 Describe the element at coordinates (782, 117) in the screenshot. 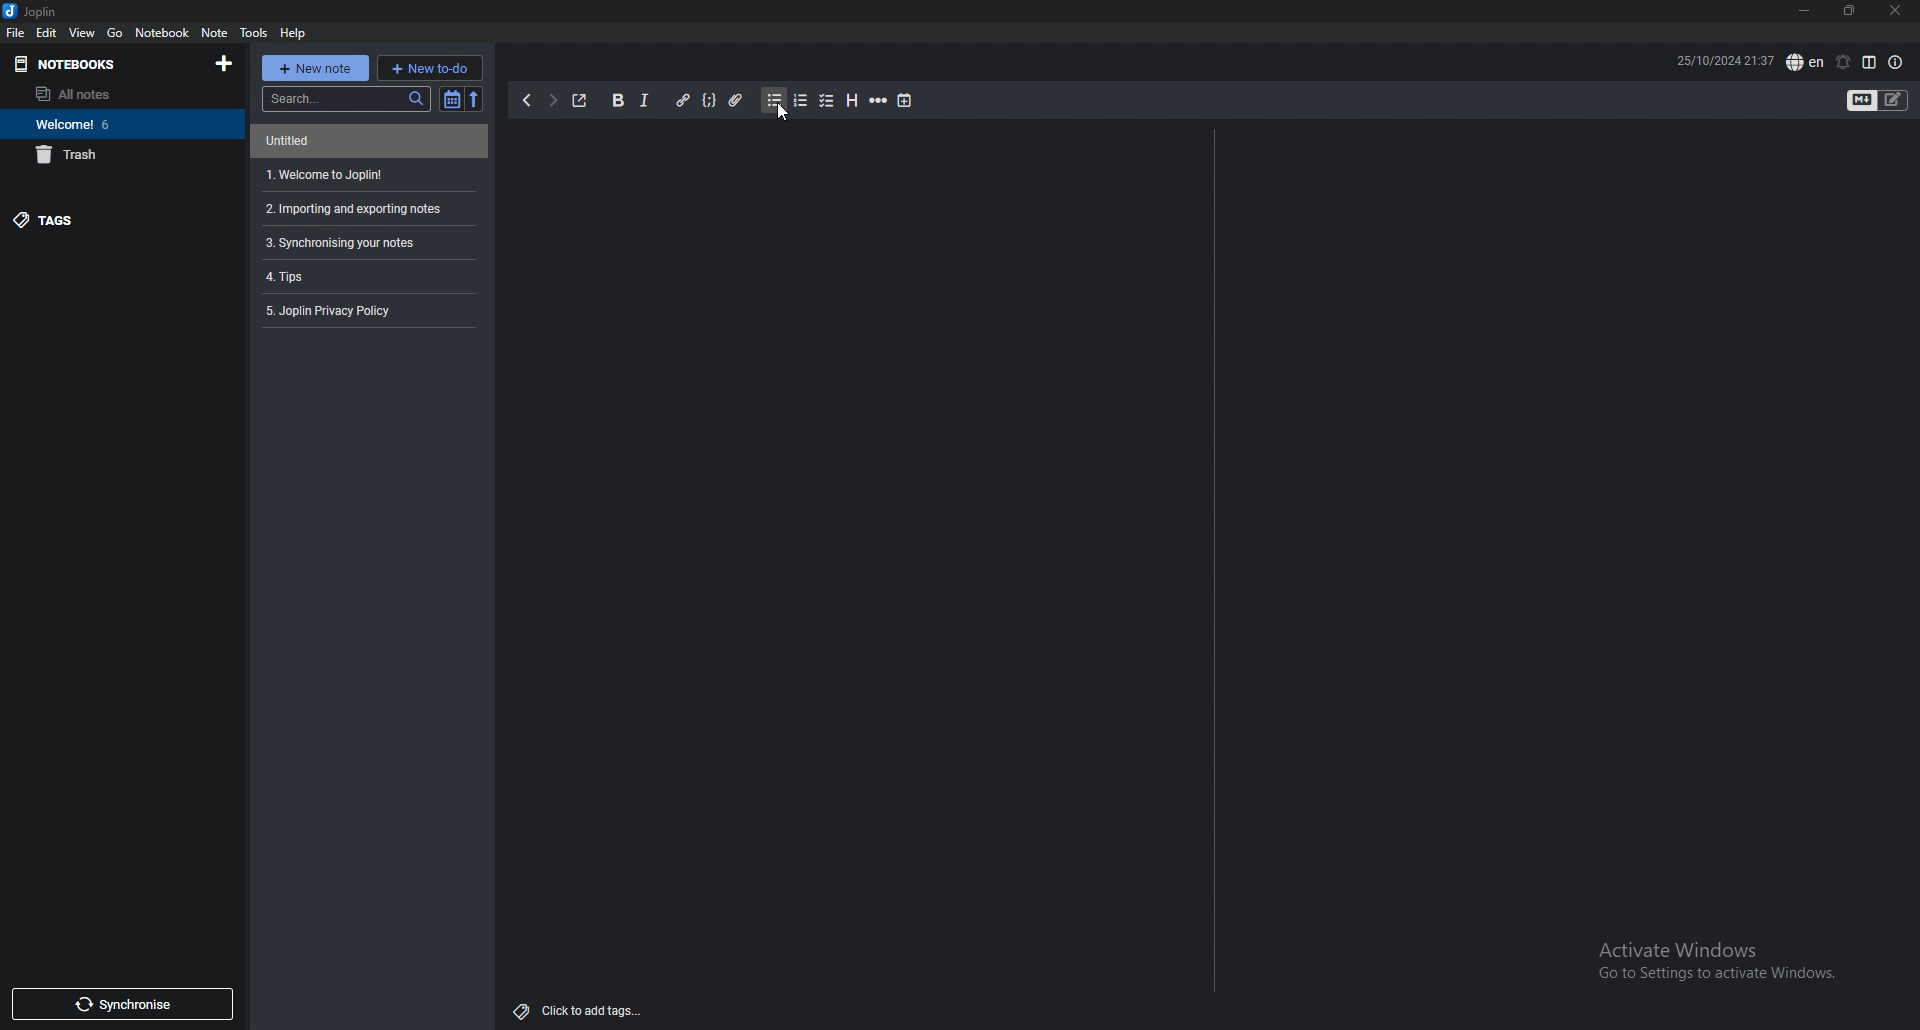

I see `cursor` at that location.